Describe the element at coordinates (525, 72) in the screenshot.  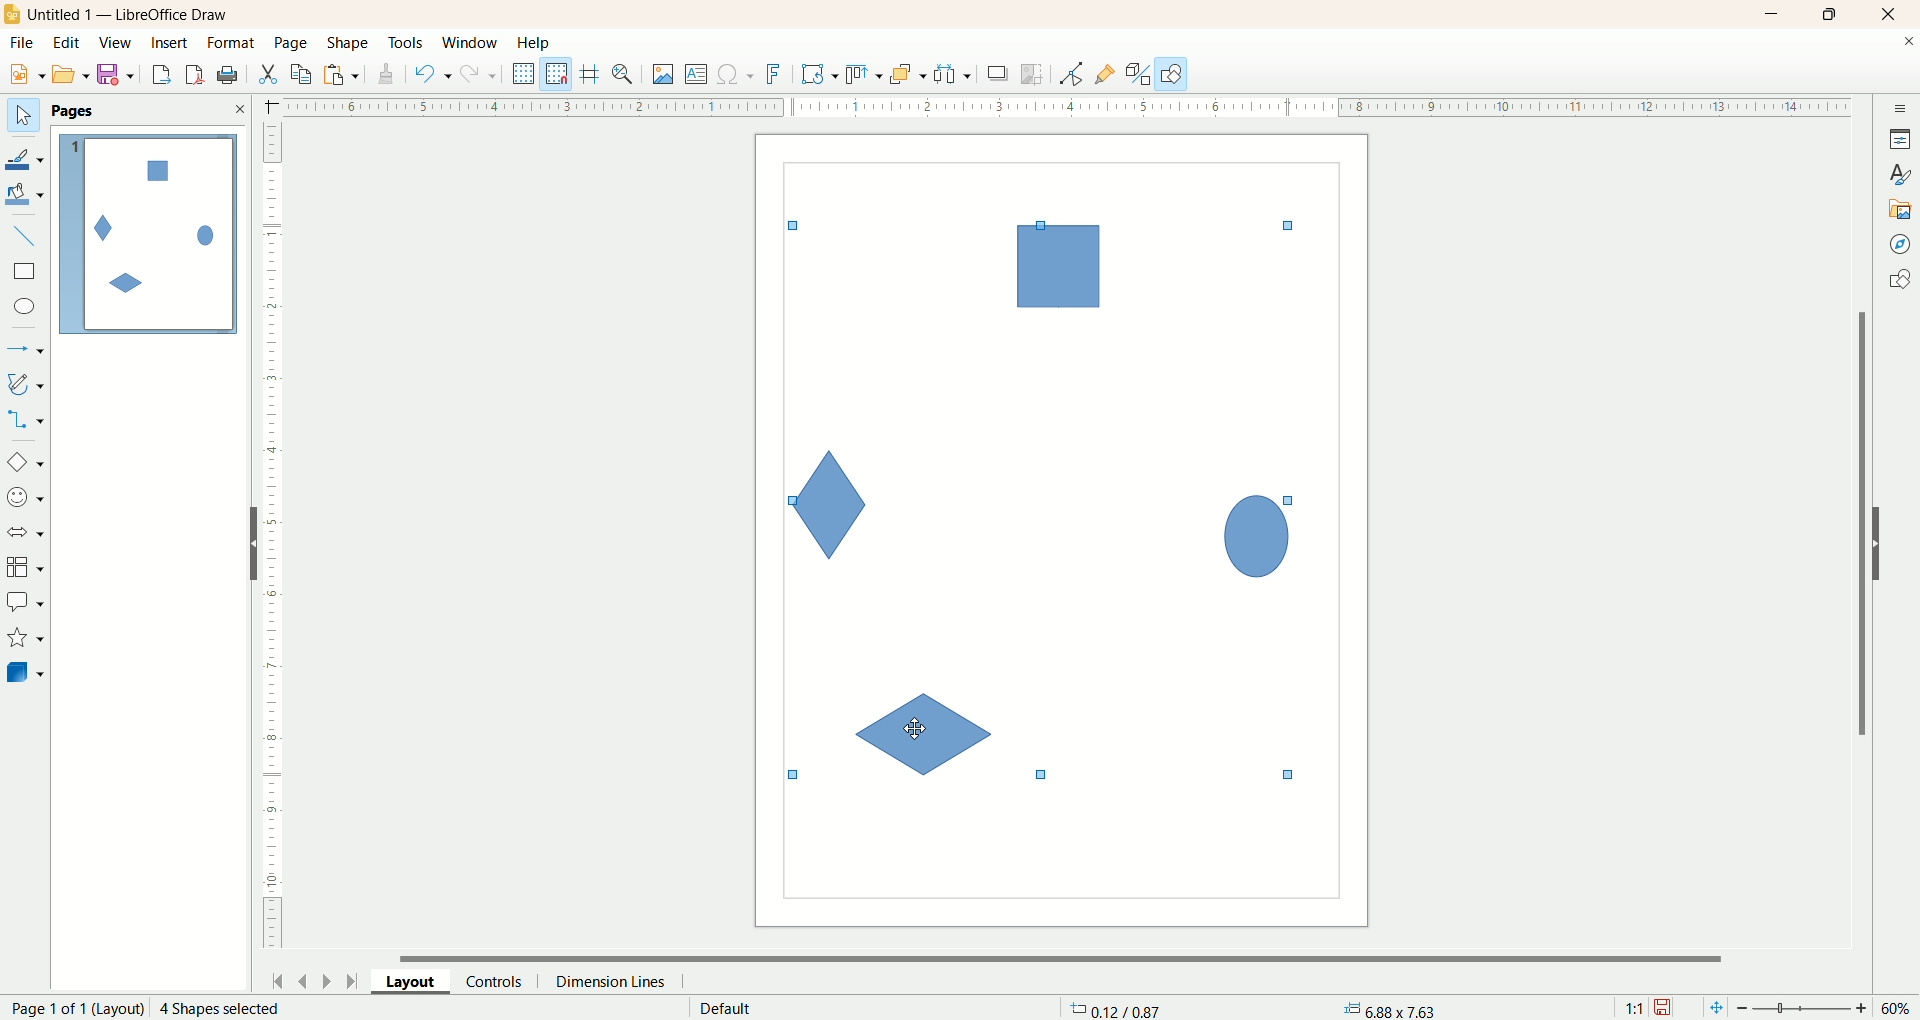
I see `display grid` at that location.